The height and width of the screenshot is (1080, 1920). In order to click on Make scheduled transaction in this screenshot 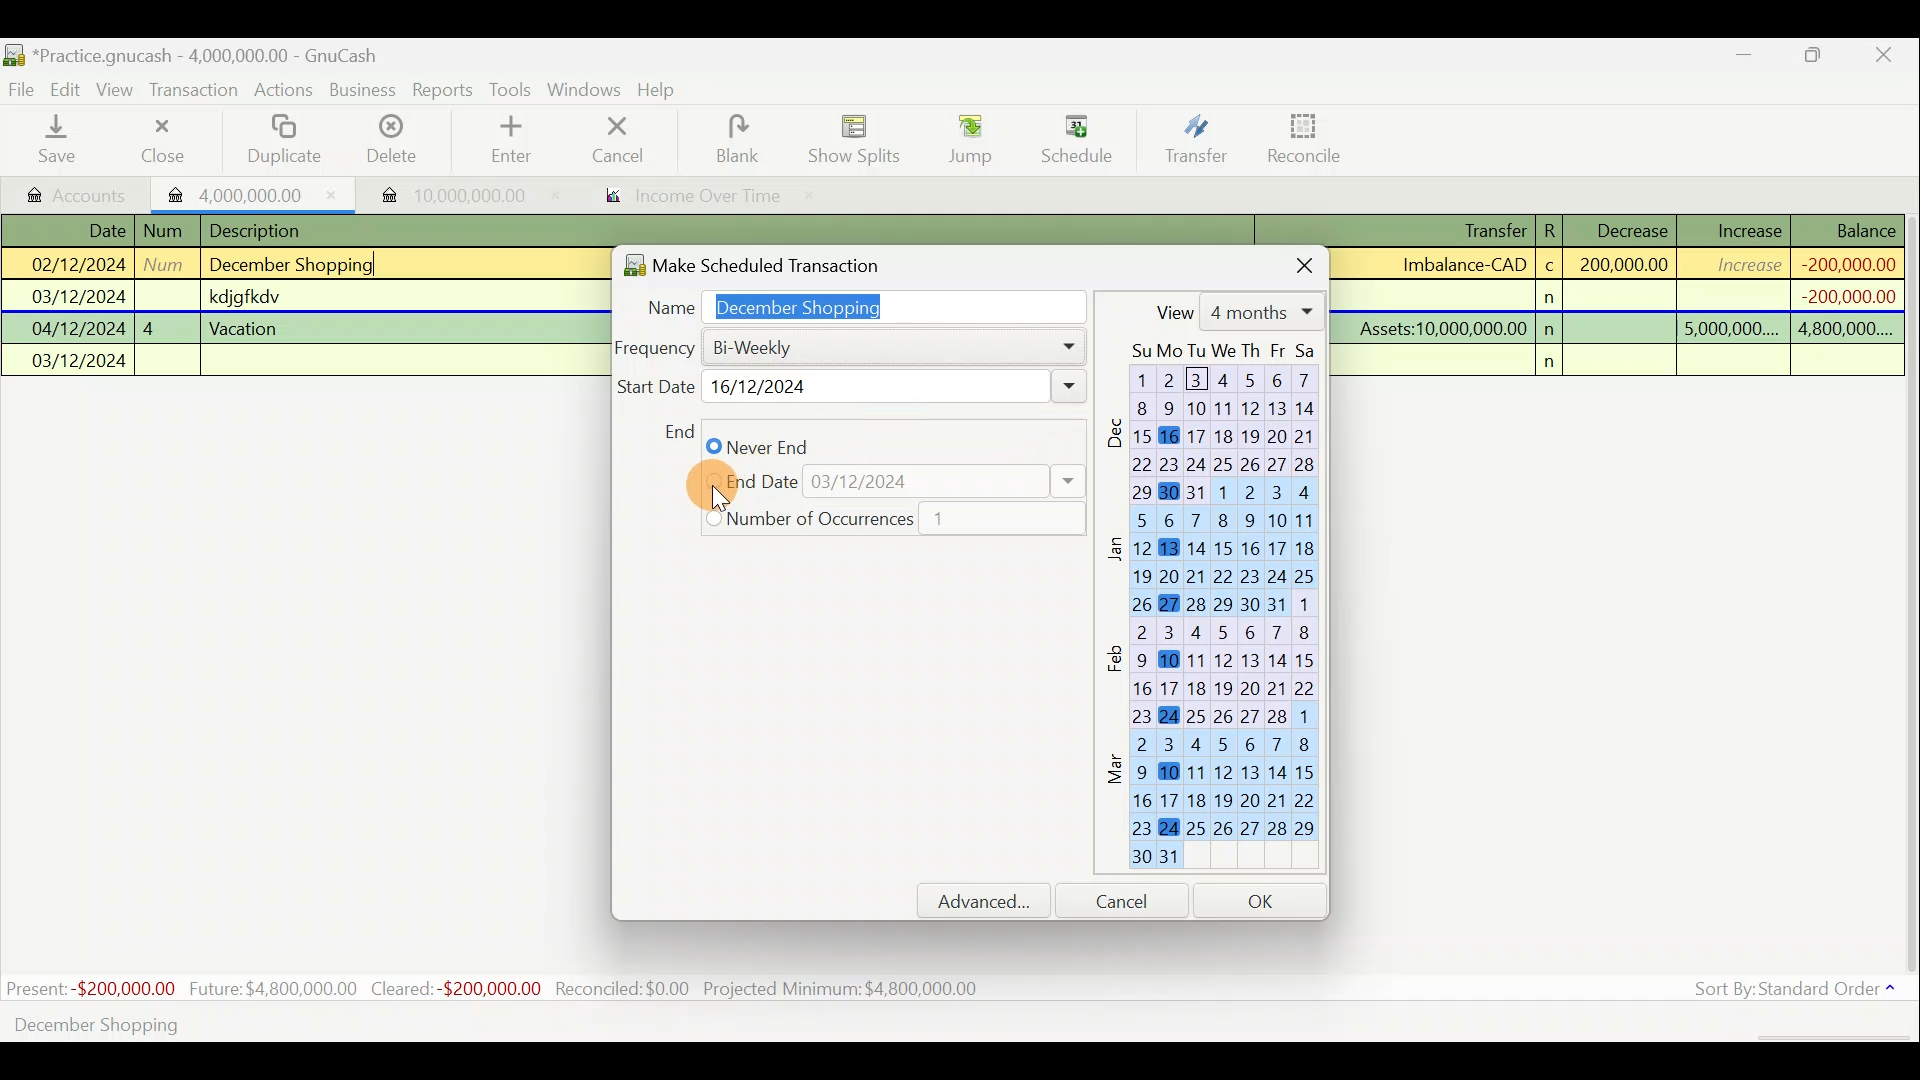, I will do `click(784, 261)`.